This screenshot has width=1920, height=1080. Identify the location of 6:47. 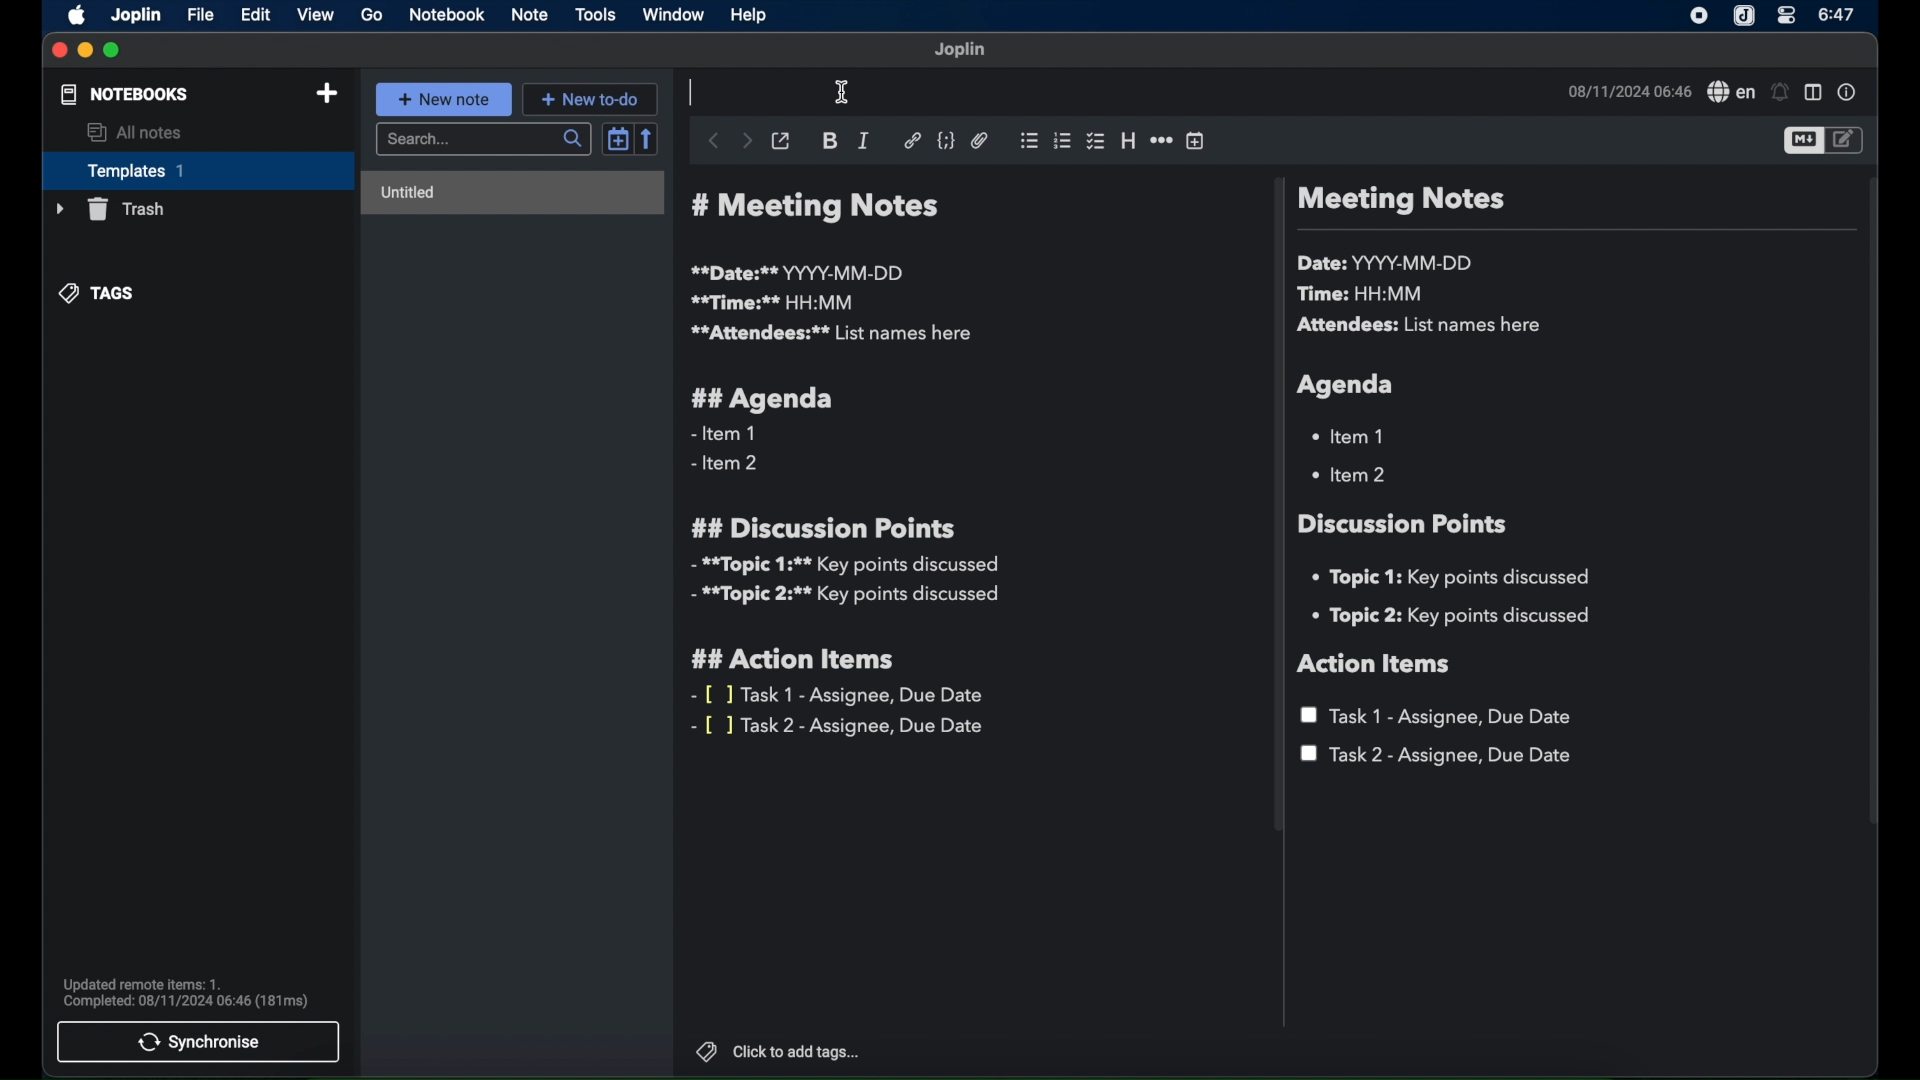
(1836, 15).